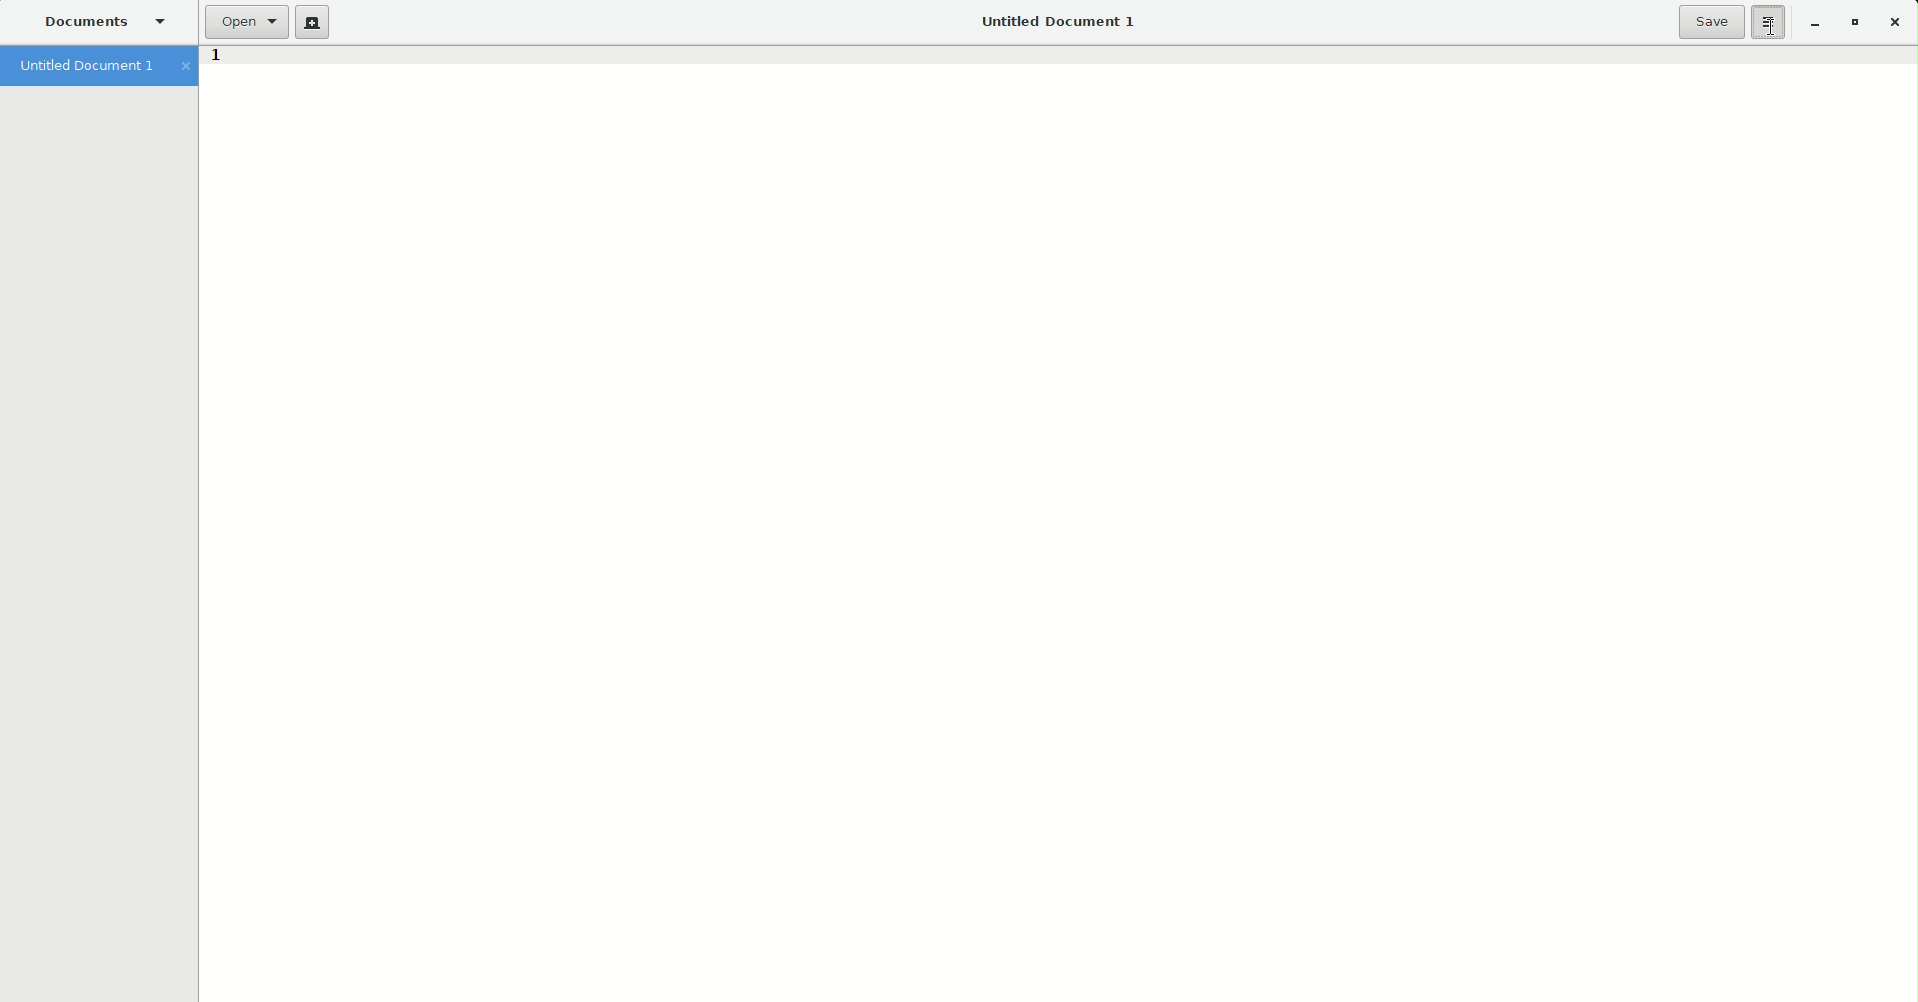  What do you see at coordinates (1893, 22) in the screenshot?
I see `Close` at bounding box center [1893, 22].